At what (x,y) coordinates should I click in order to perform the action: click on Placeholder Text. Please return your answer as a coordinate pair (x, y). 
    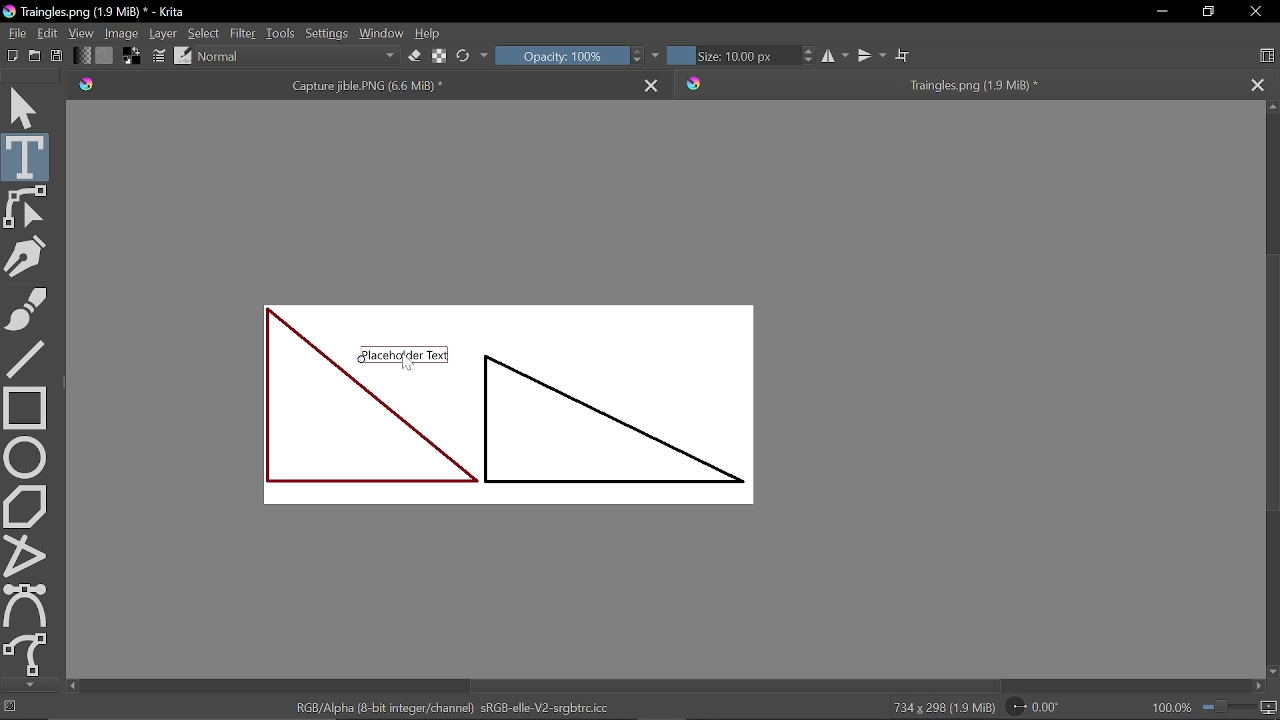
    Looking at the image, I should click on (506, 405).